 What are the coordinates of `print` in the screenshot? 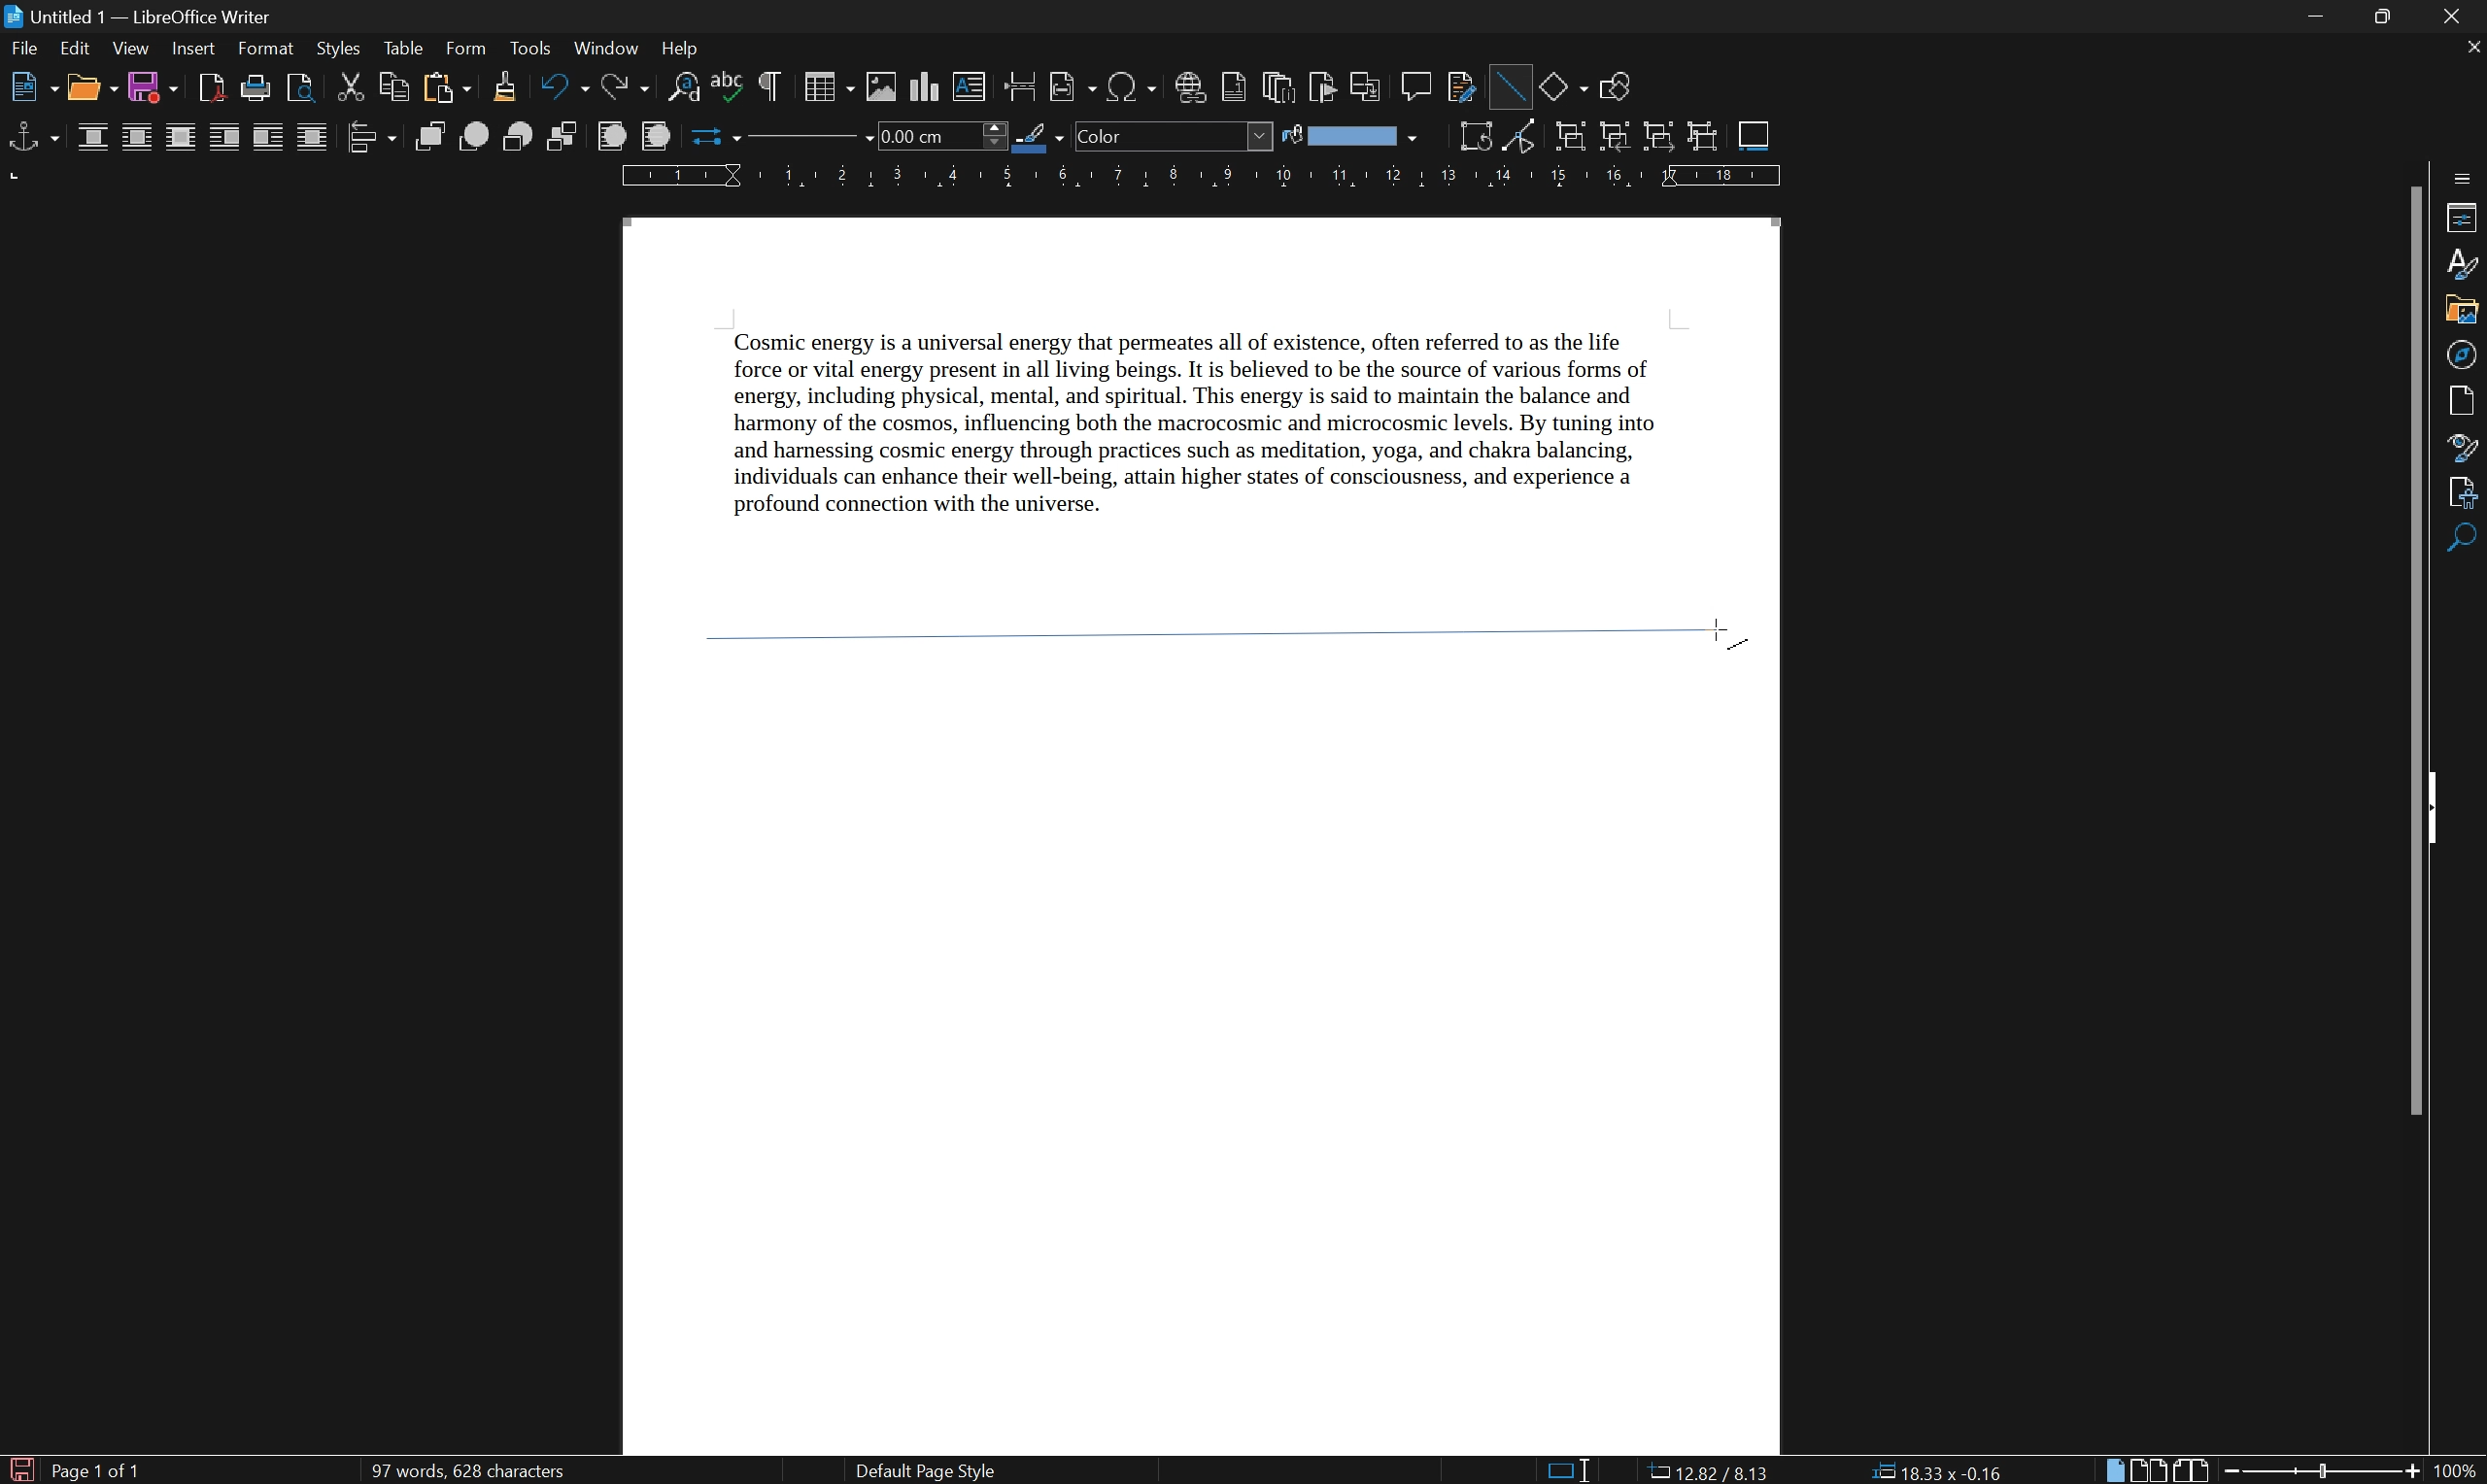 It's located at (254, 89).